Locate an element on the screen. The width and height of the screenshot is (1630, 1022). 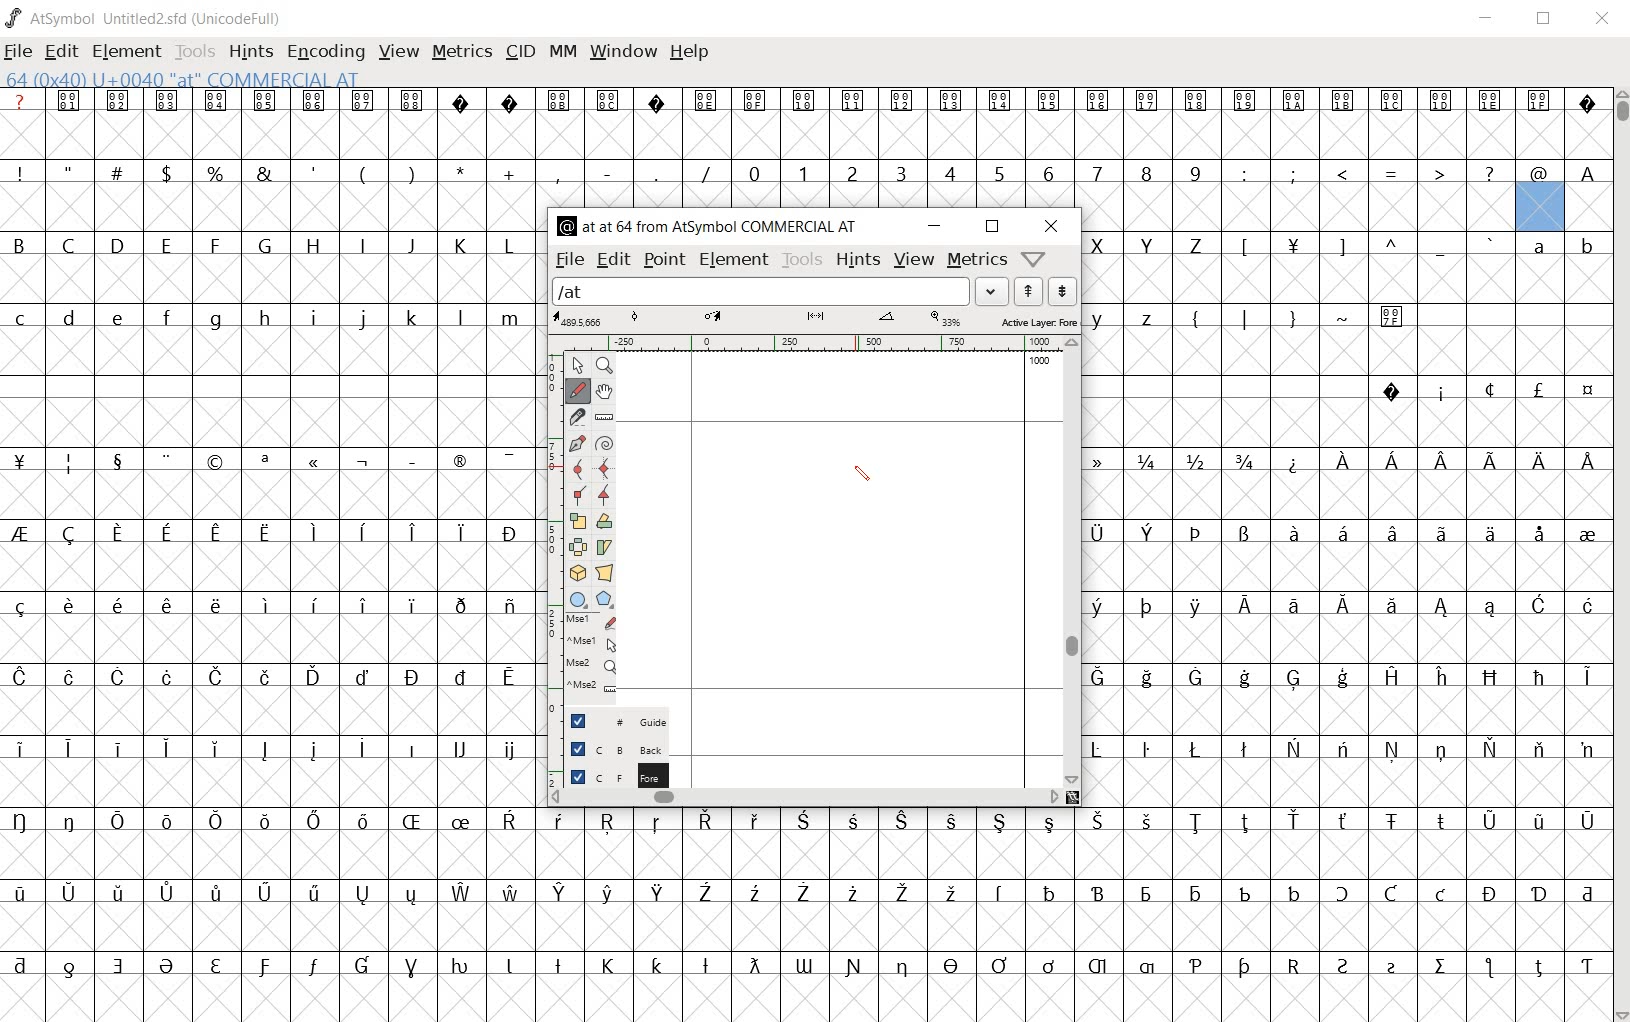
file is located at coordinates (569, 261).